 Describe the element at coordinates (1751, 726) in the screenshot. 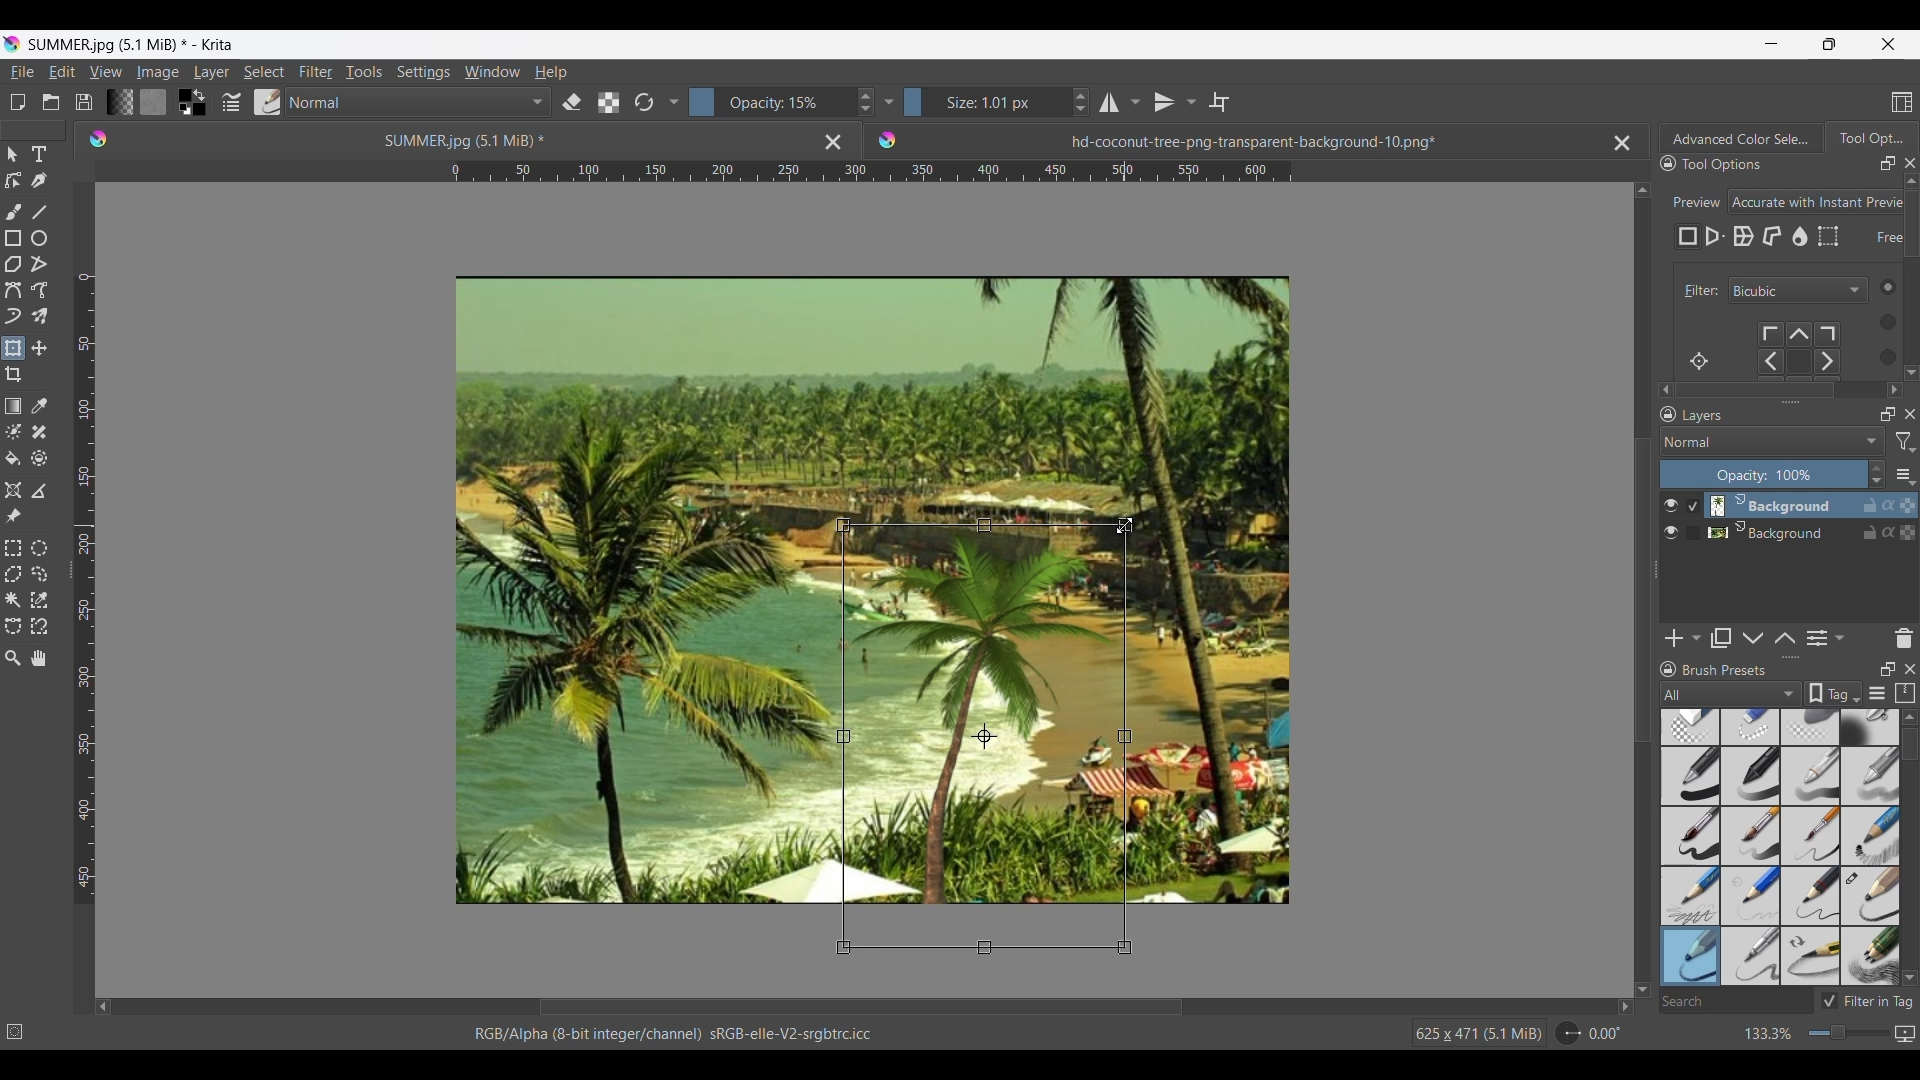

I see `Eraser small` at that location.